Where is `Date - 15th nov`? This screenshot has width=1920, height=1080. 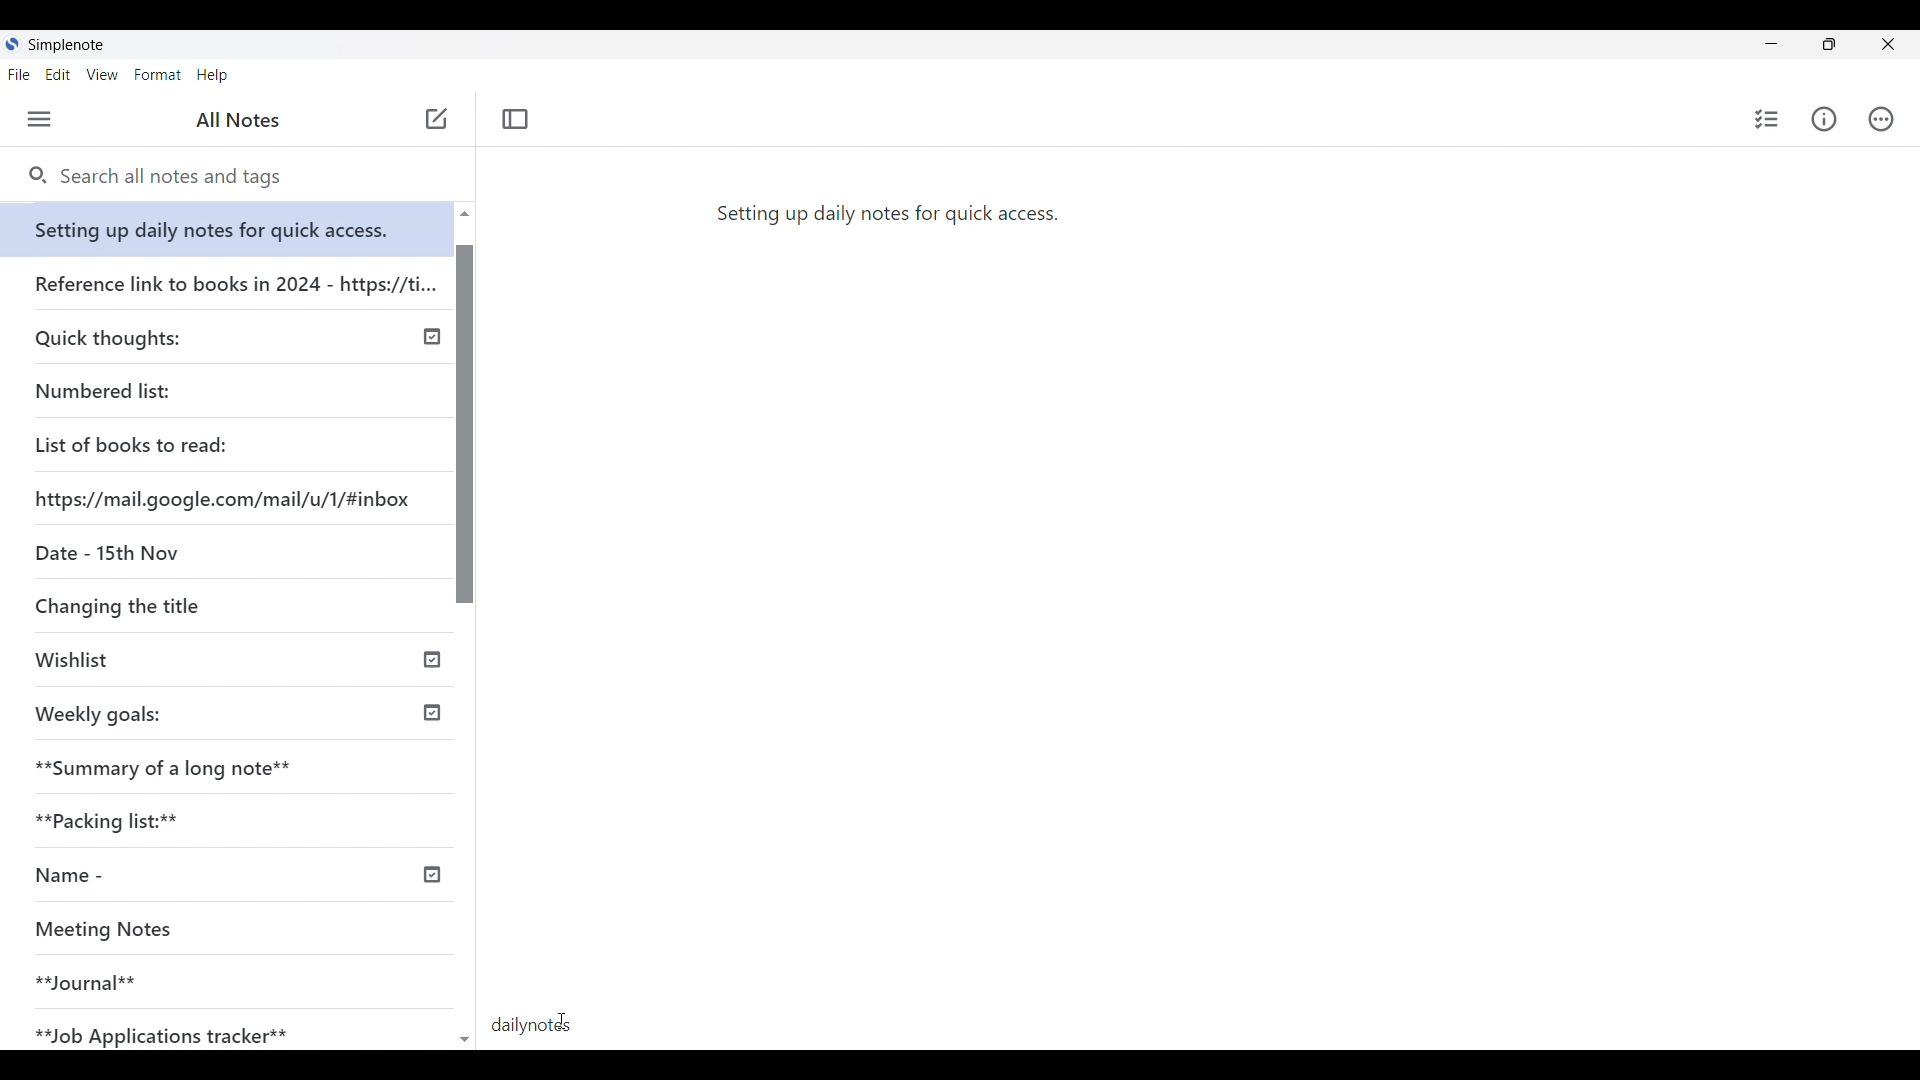 Date - 15th nov is located at coordinates (103, 551).